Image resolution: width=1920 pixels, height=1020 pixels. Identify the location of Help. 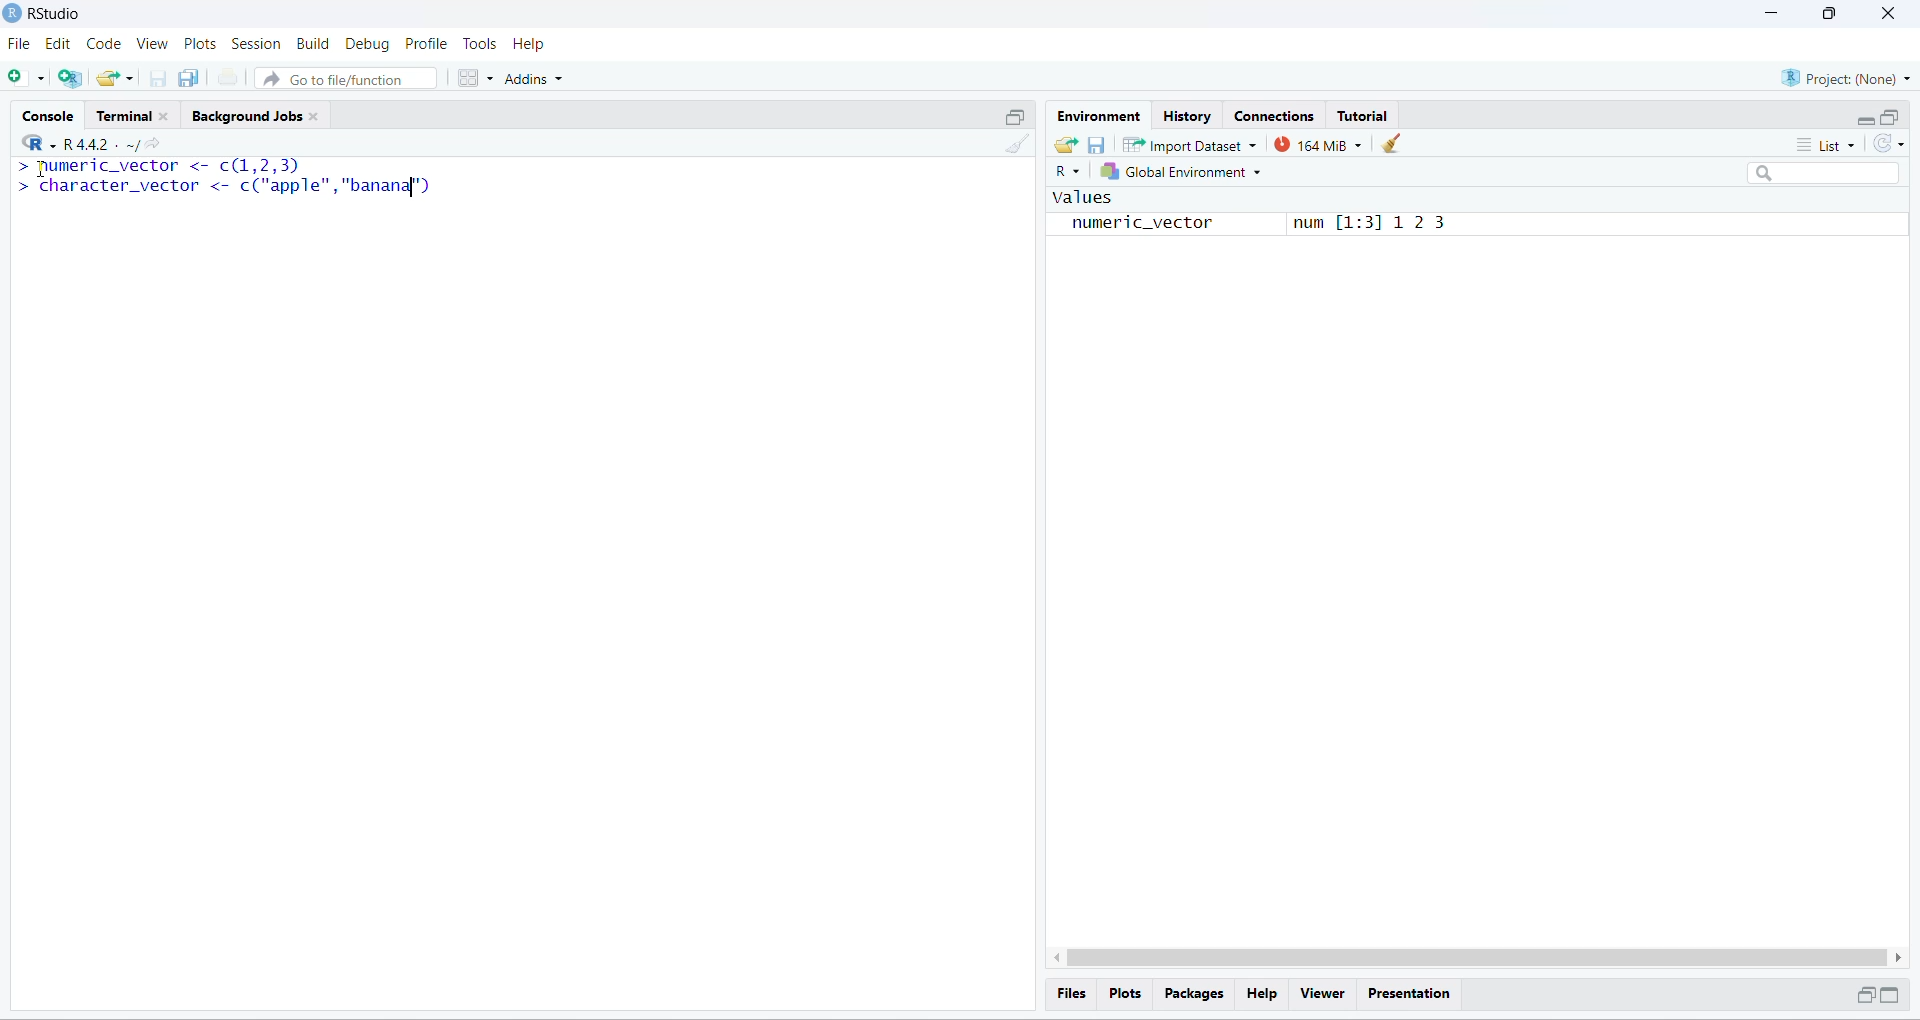
(531, 44).